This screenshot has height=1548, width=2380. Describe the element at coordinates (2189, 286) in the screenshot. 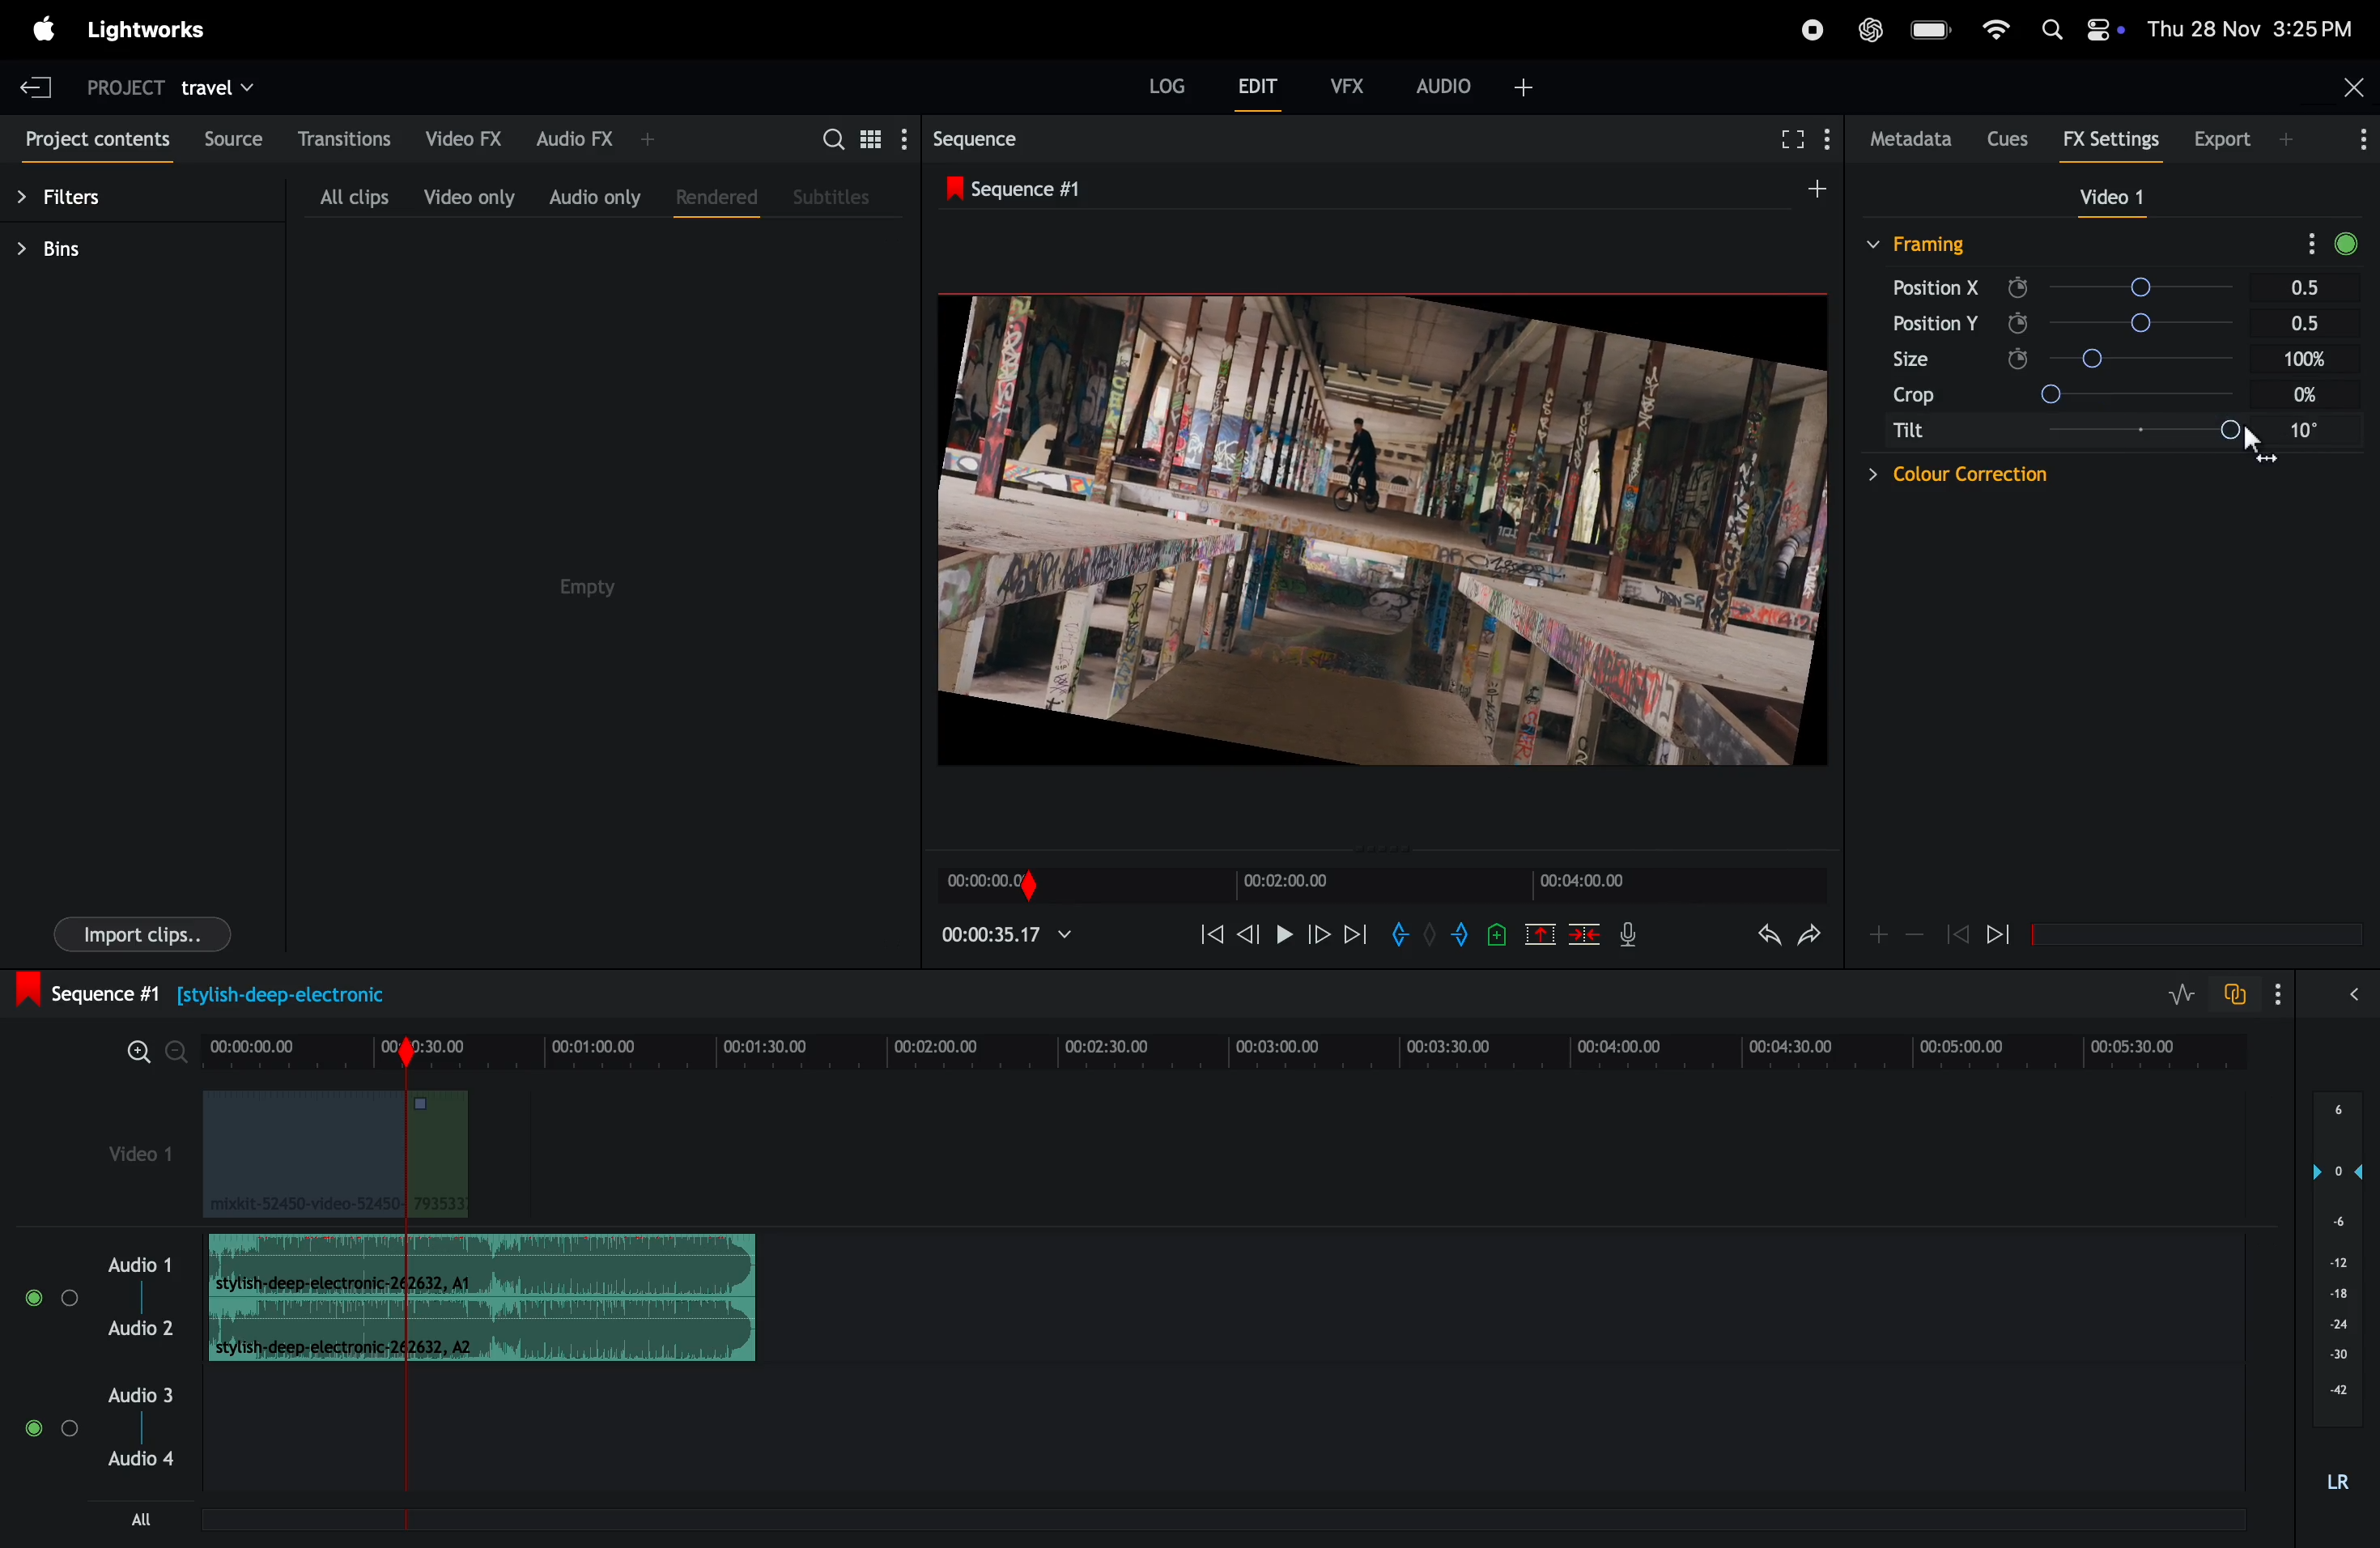

I see `Position X slider` at that location.